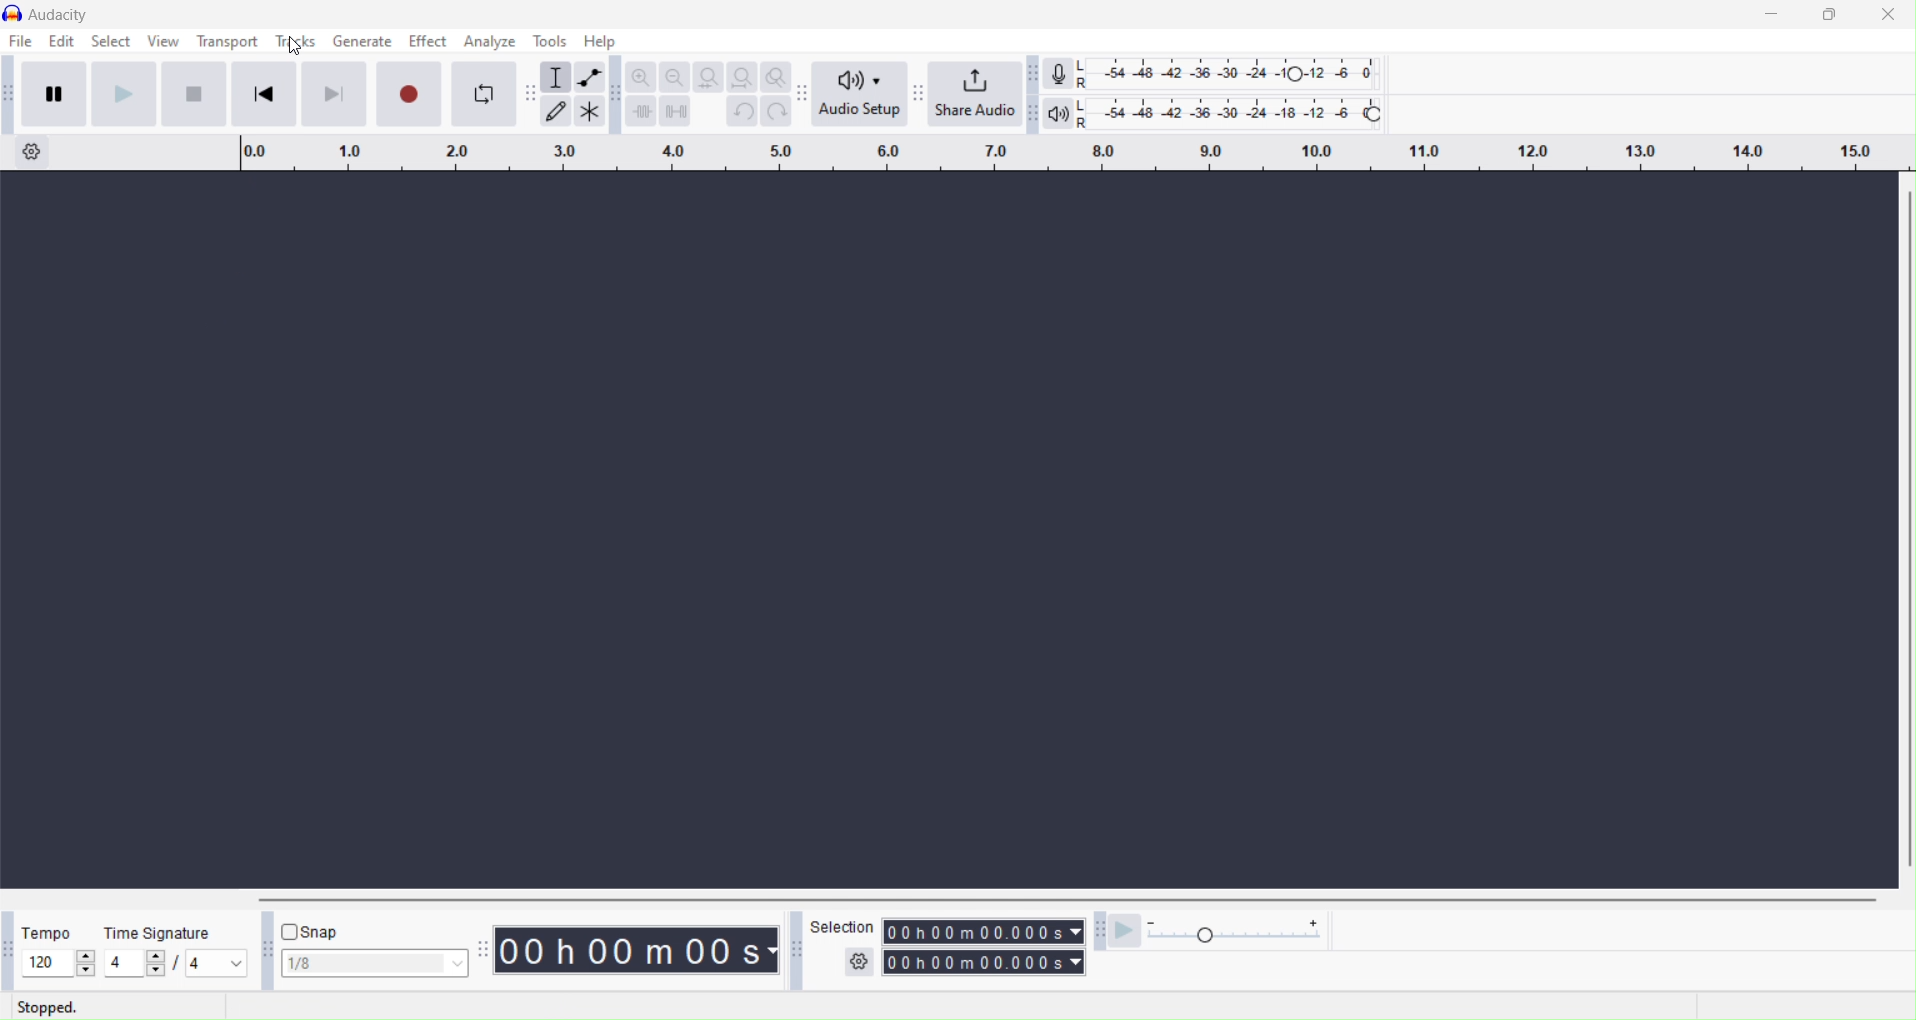 The image size is (1916, 1020). Describe the element at coordinates (744, 77) in the screenshot. I see `Fit project to width` at that location.